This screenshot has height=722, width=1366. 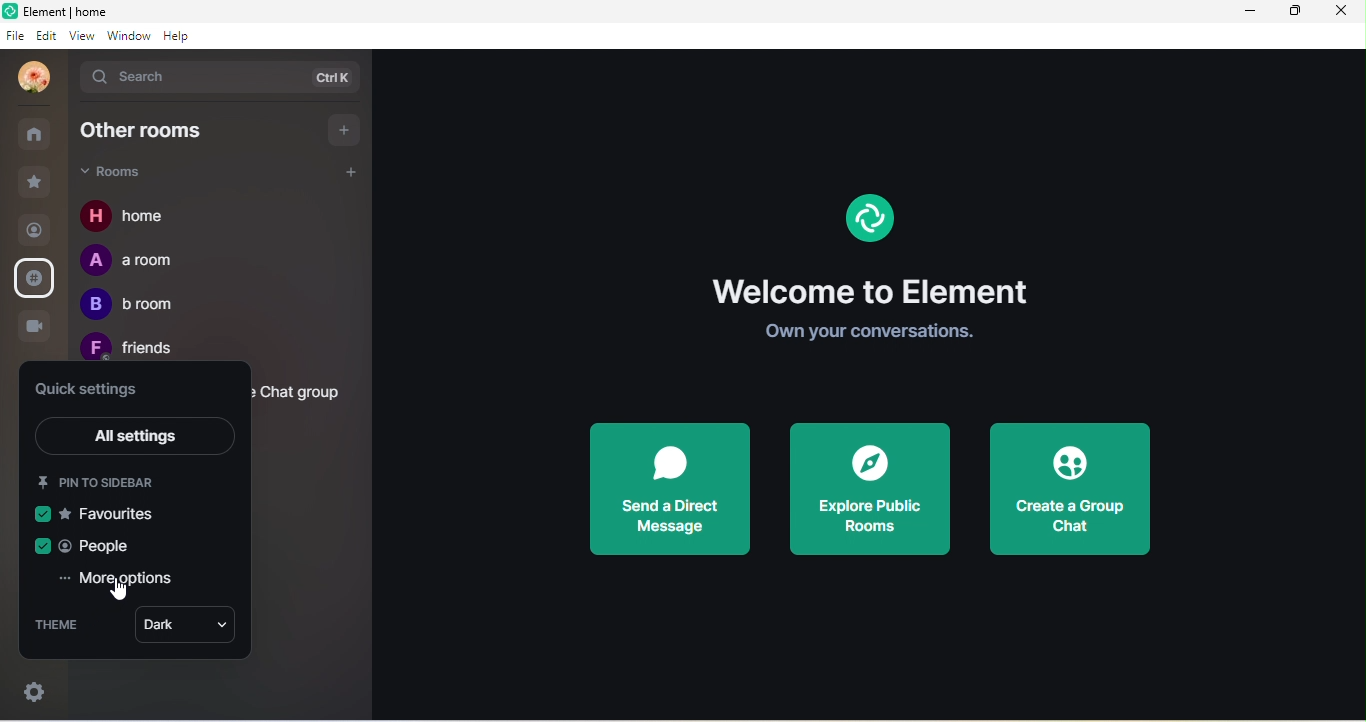 I want to click on help, so click(x=178, y=36).